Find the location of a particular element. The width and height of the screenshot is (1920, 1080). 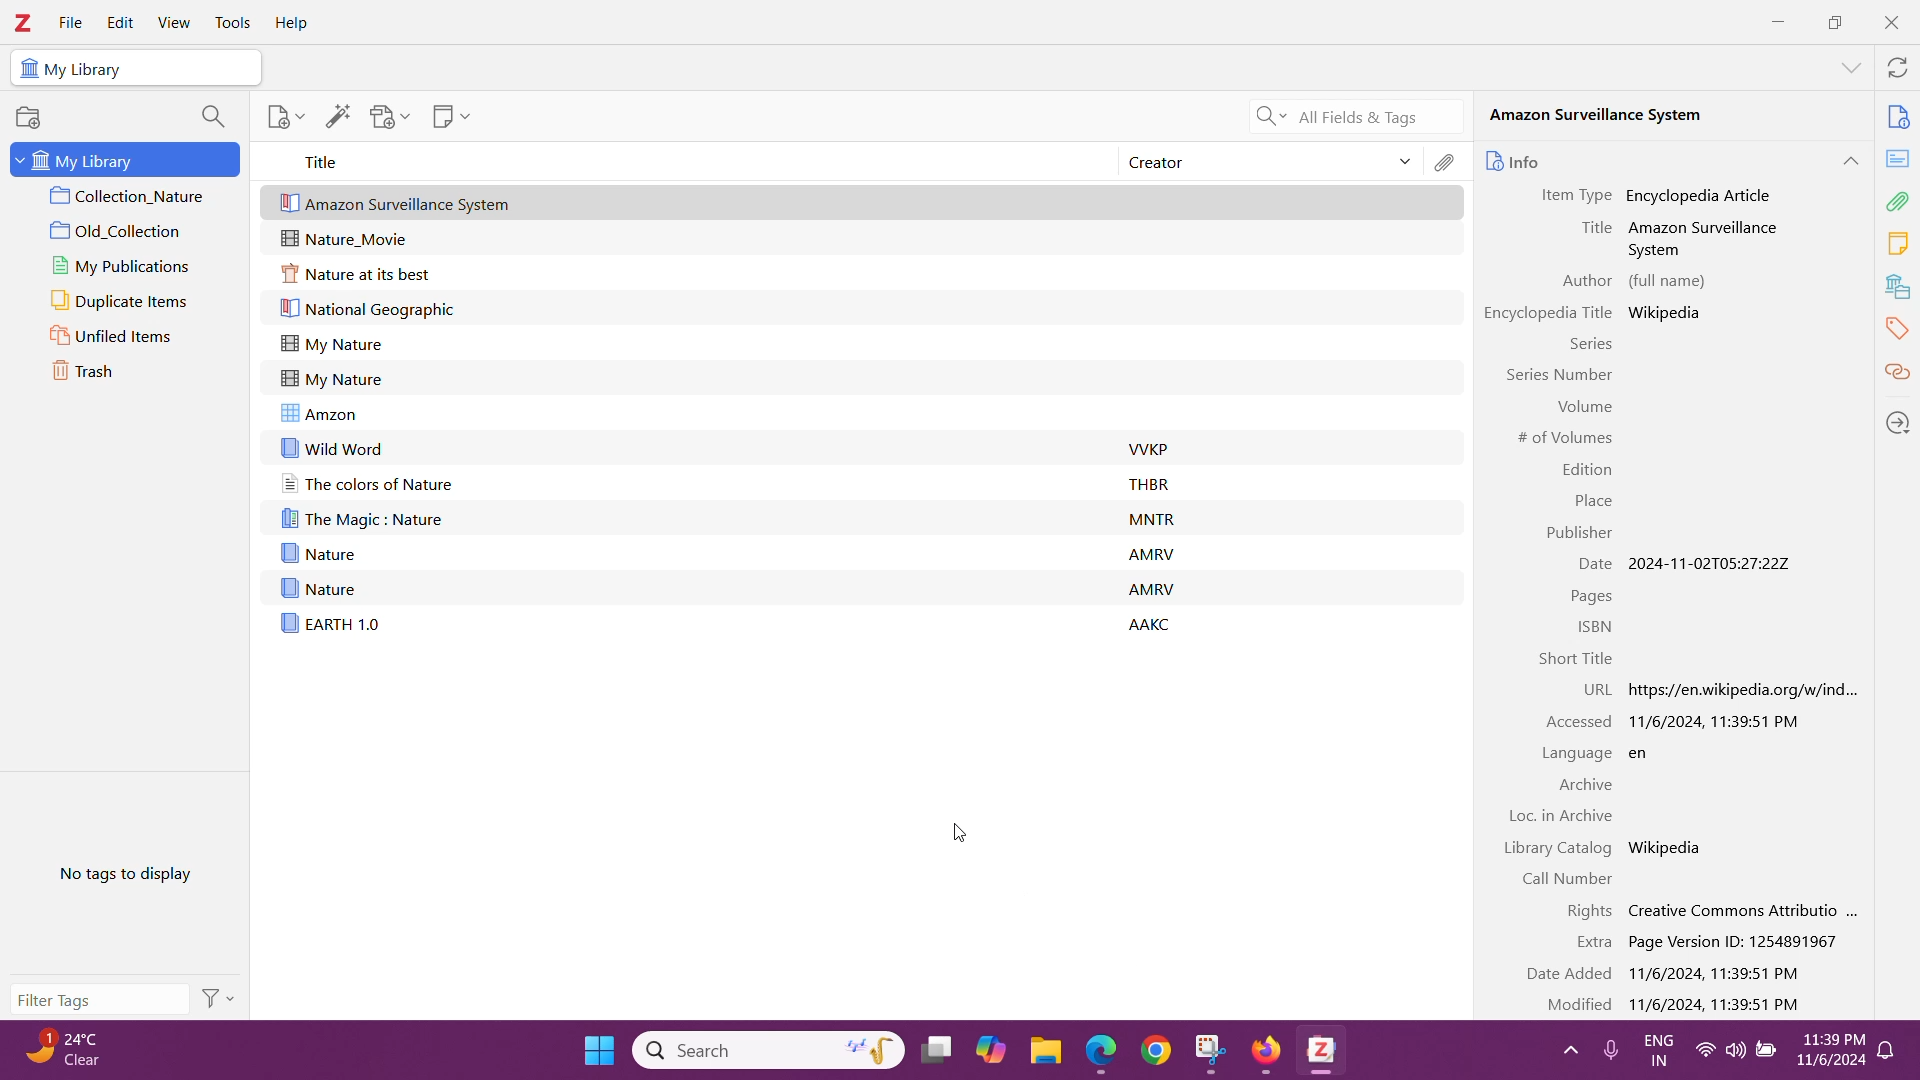

volume is located at coordinates (1733, 1051).